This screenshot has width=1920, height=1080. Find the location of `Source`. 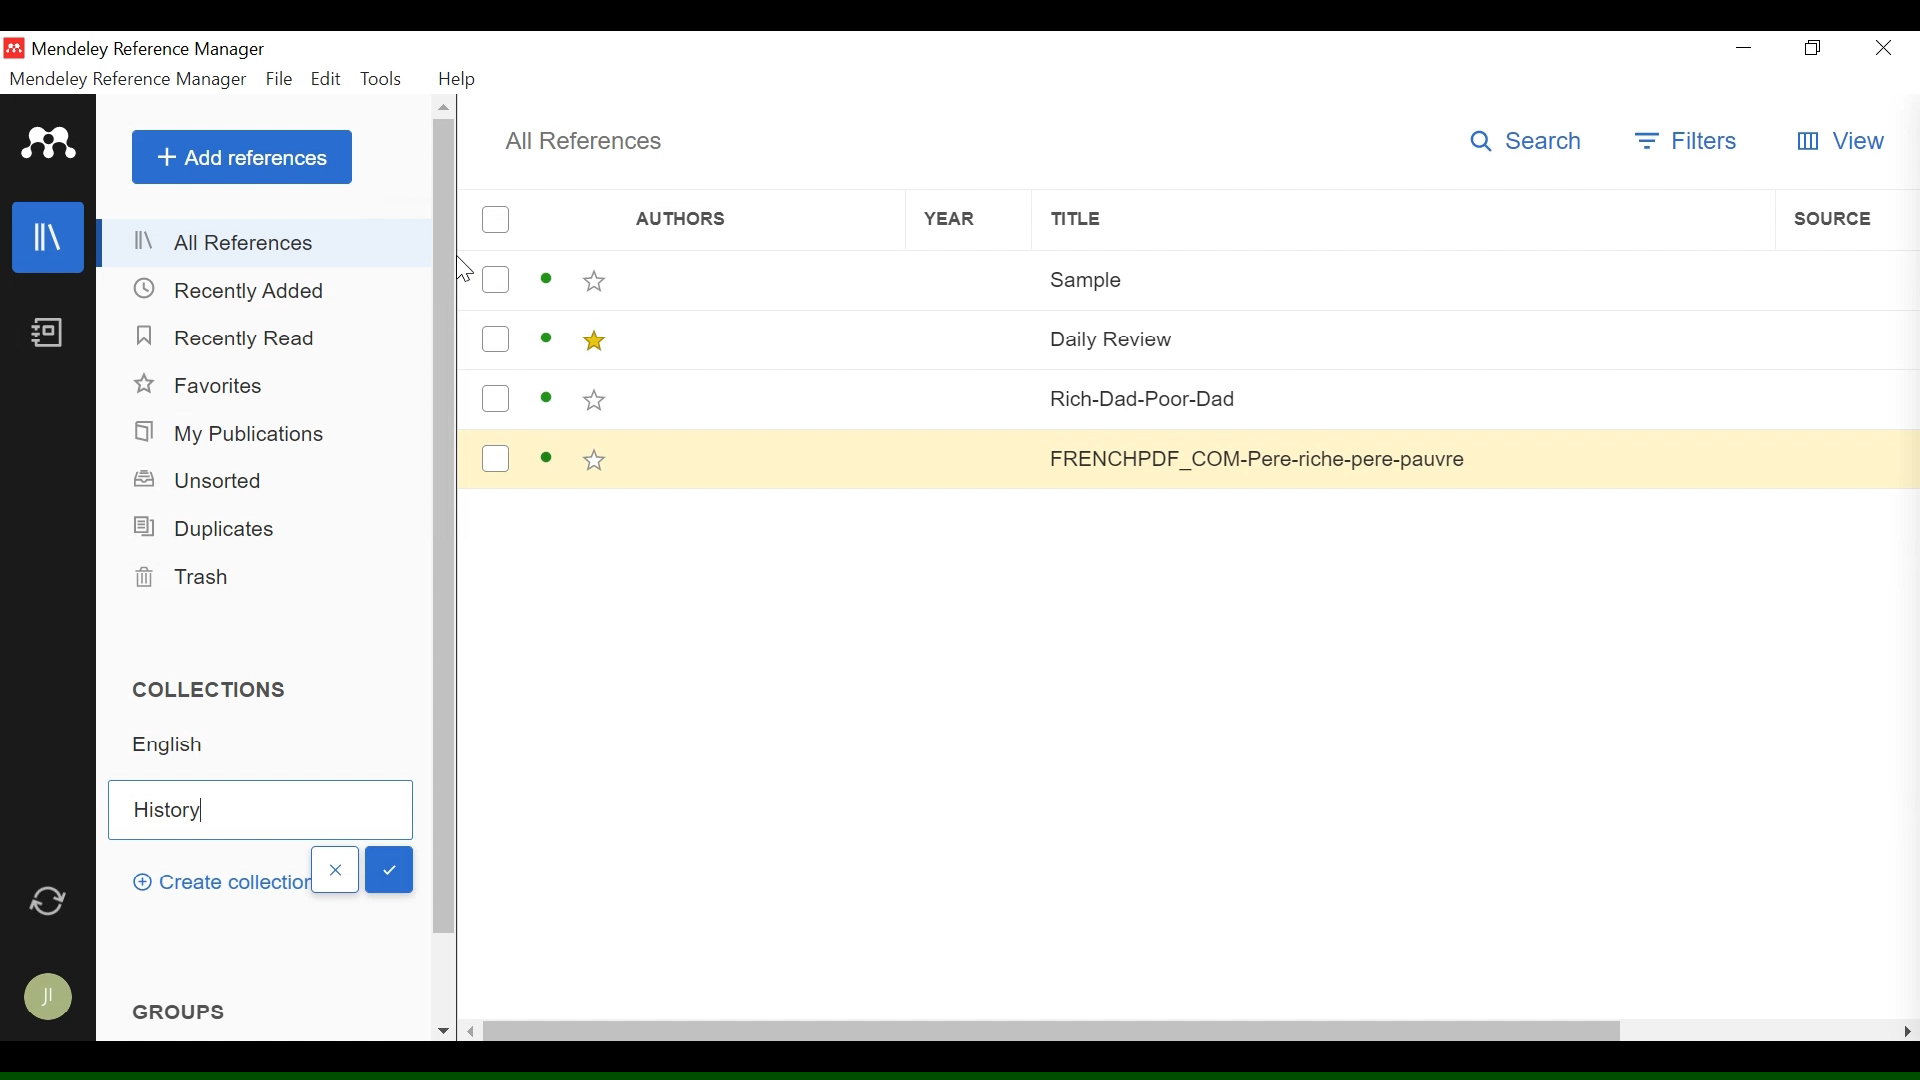

Source is located at coordinates (1841, 339).